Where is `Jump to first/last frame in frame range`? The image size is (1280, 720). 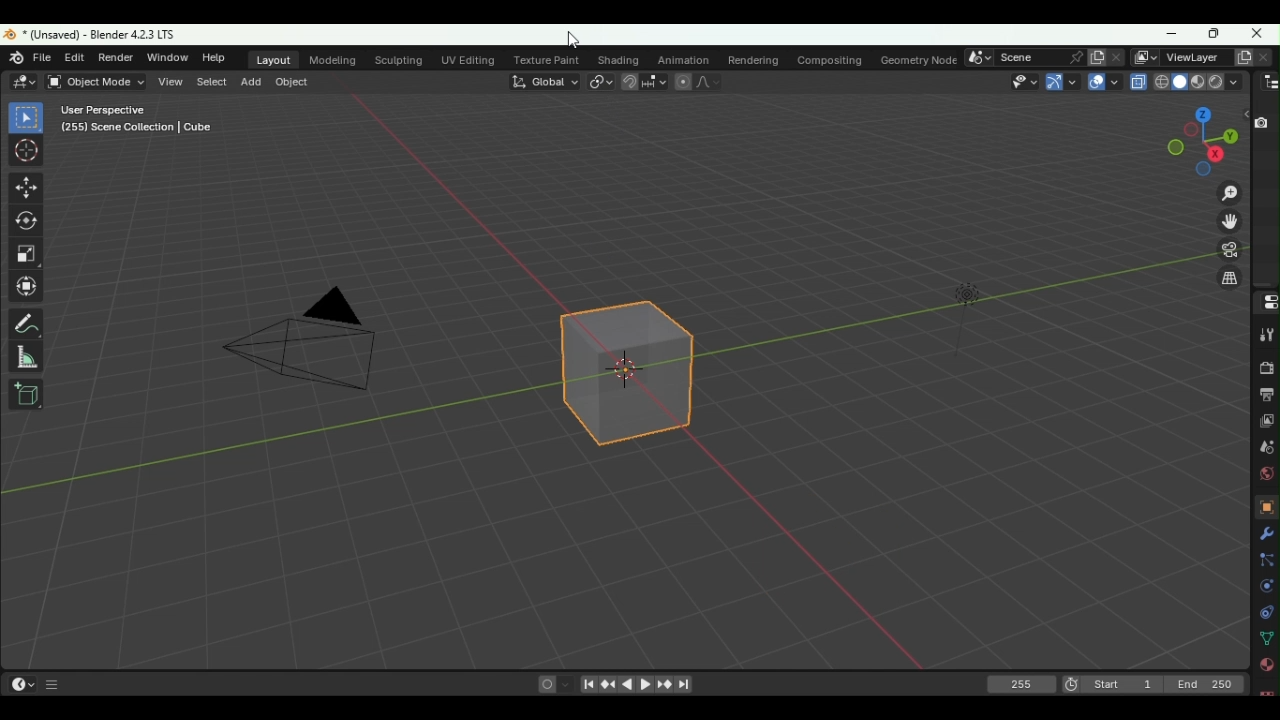
Jump to first/last frame in frame range is located at coordinates (684, 685).